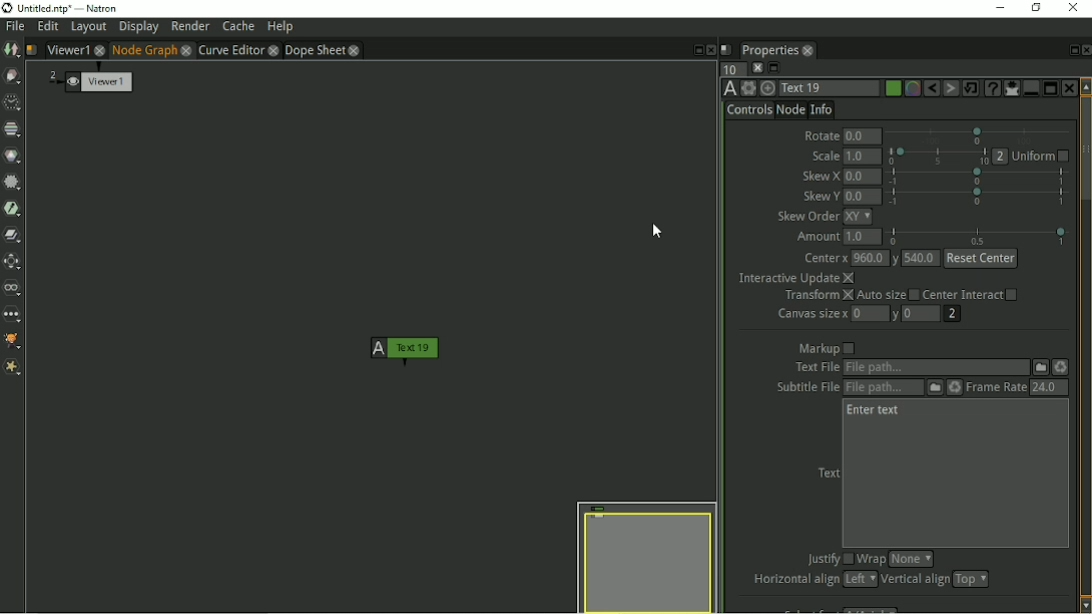  What do you see at coordinates (75, 8) in the screenshot?
I see `title` at bounding box center [75, 8].